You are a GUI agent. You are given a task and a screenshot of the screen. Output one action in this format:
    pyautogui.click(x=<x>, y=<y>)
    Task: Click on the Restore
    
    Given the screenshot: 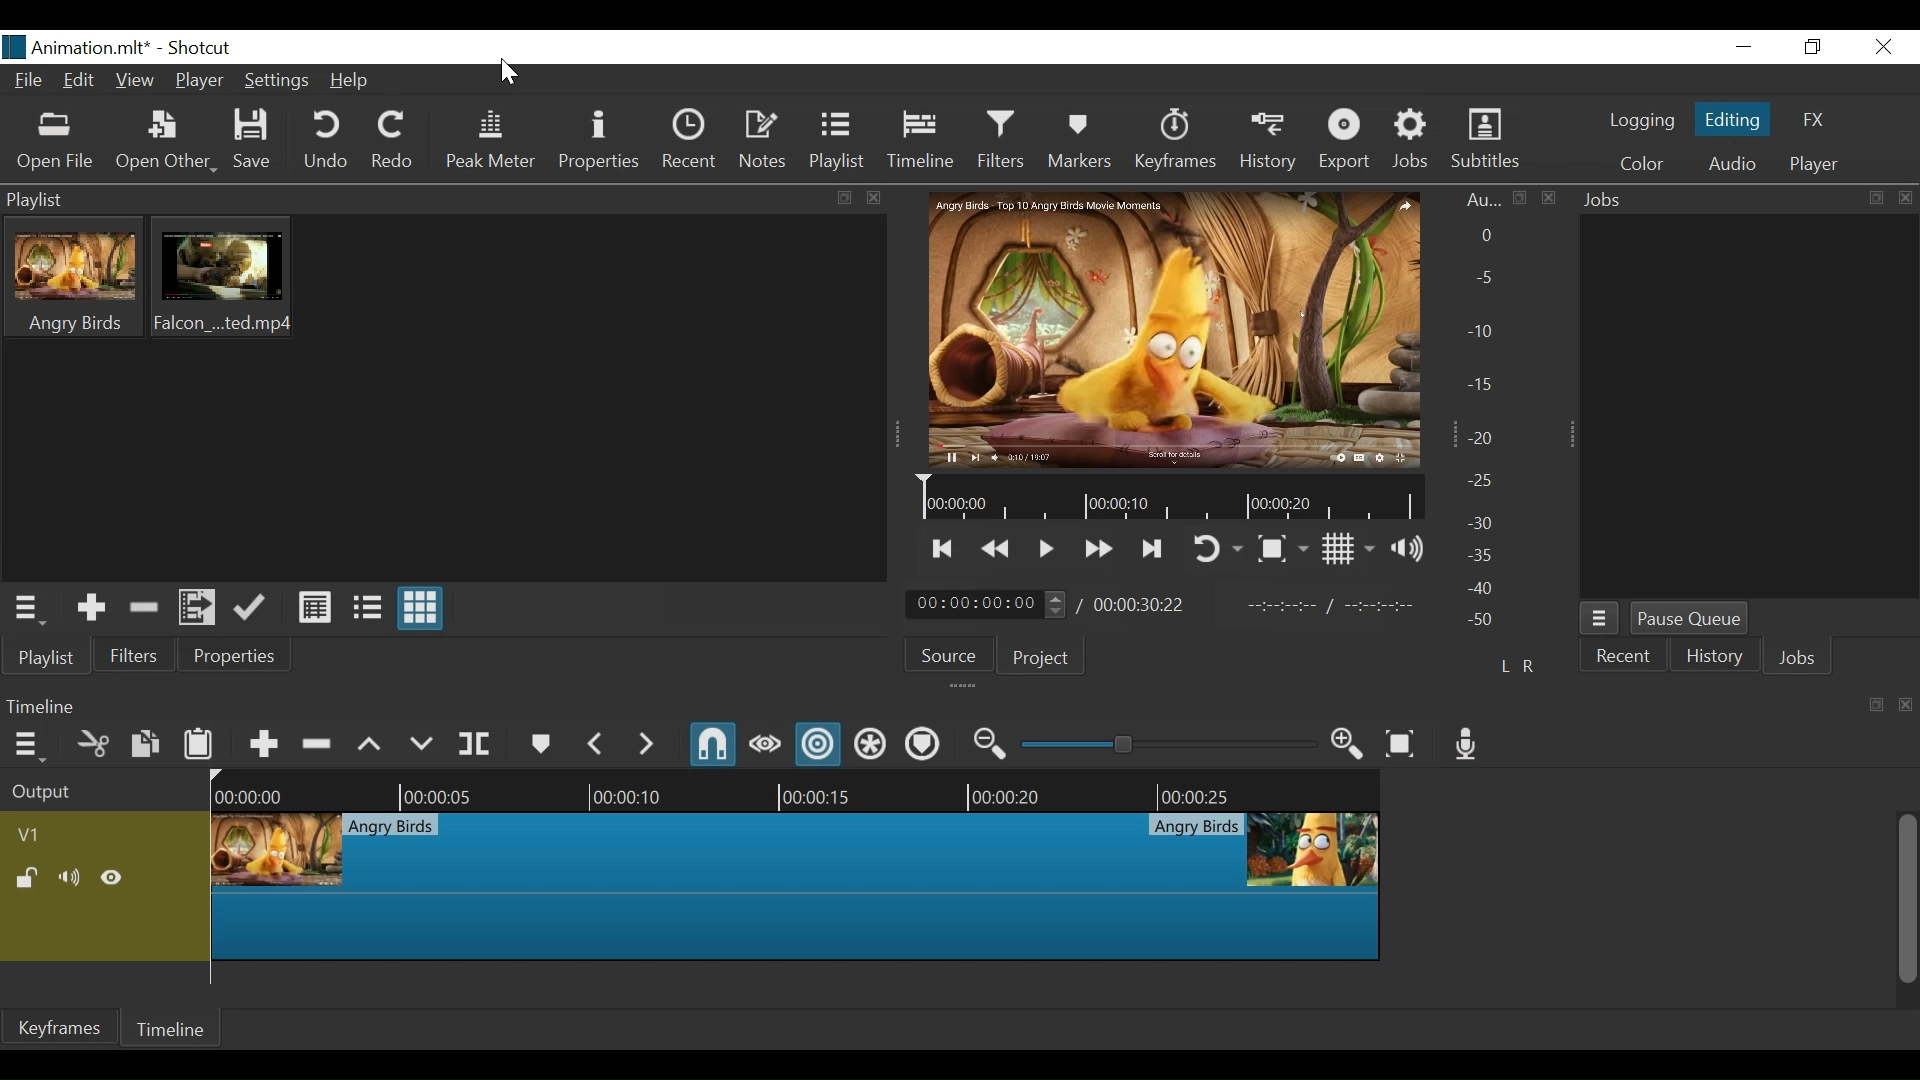 What is the action you would take?
    pyautogui.click(x=1813, y=47)
    